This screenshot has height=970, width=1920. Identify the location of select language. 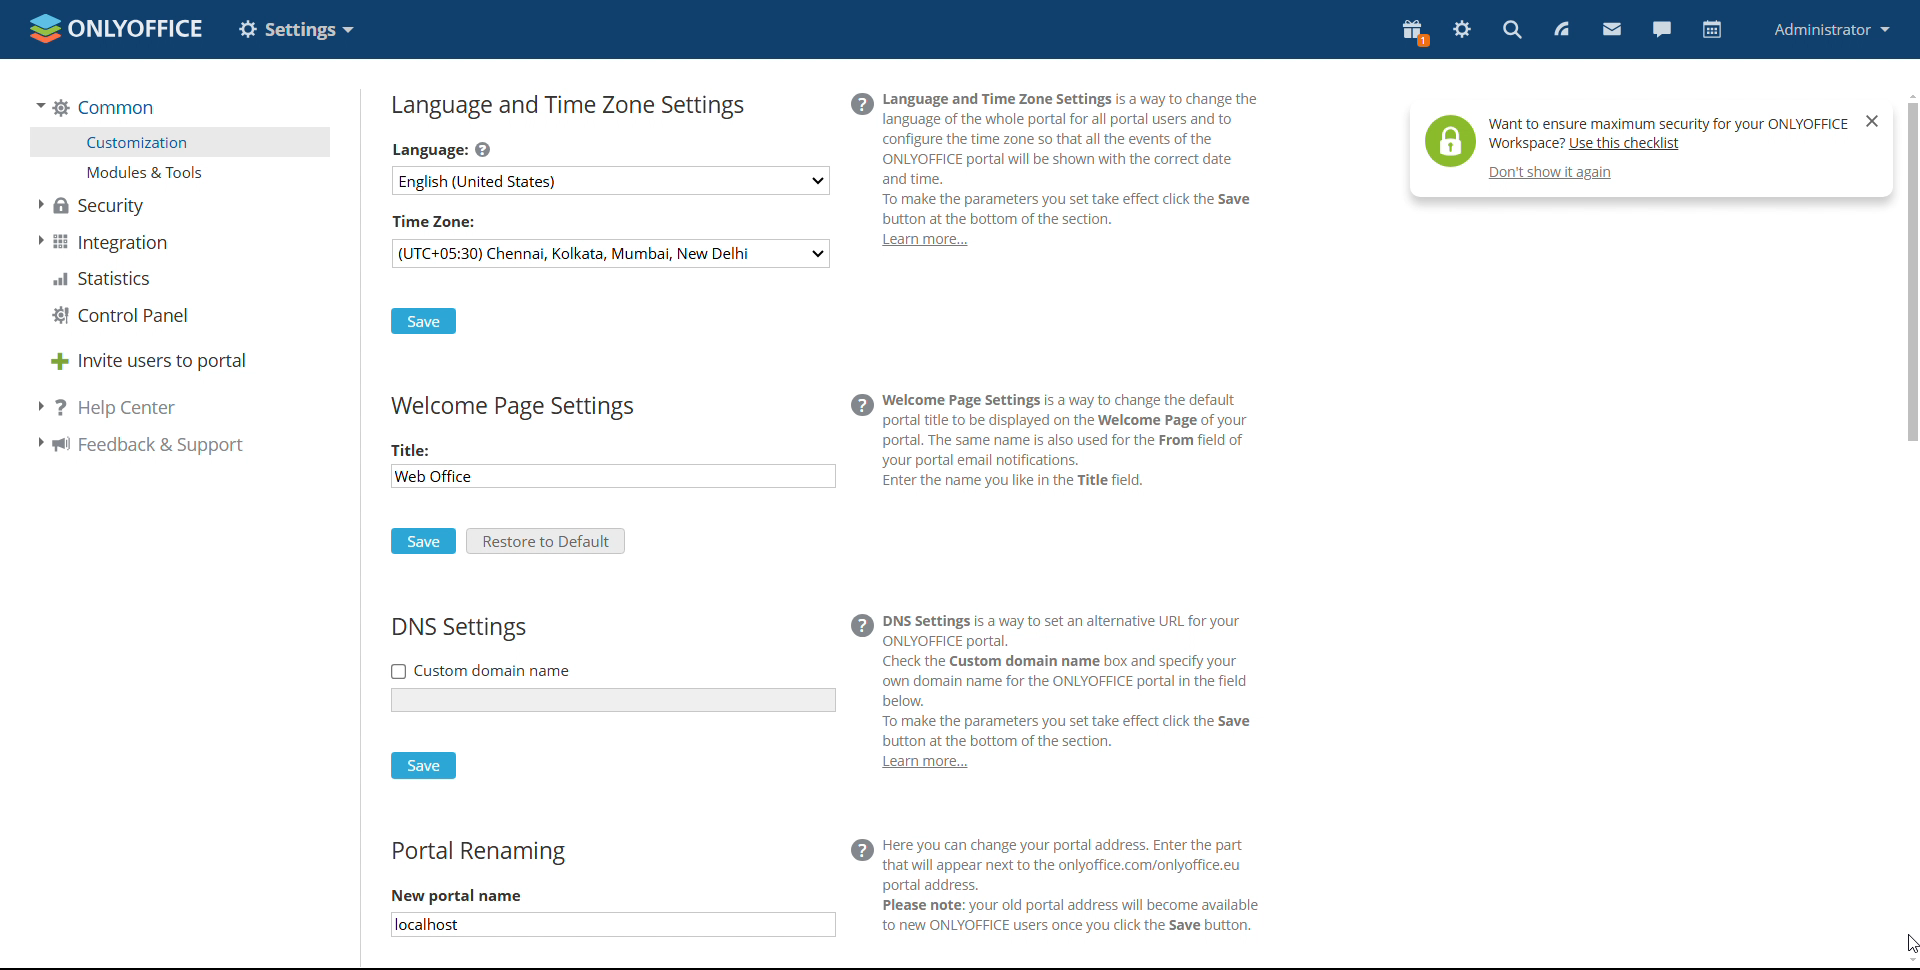
(611, 179).